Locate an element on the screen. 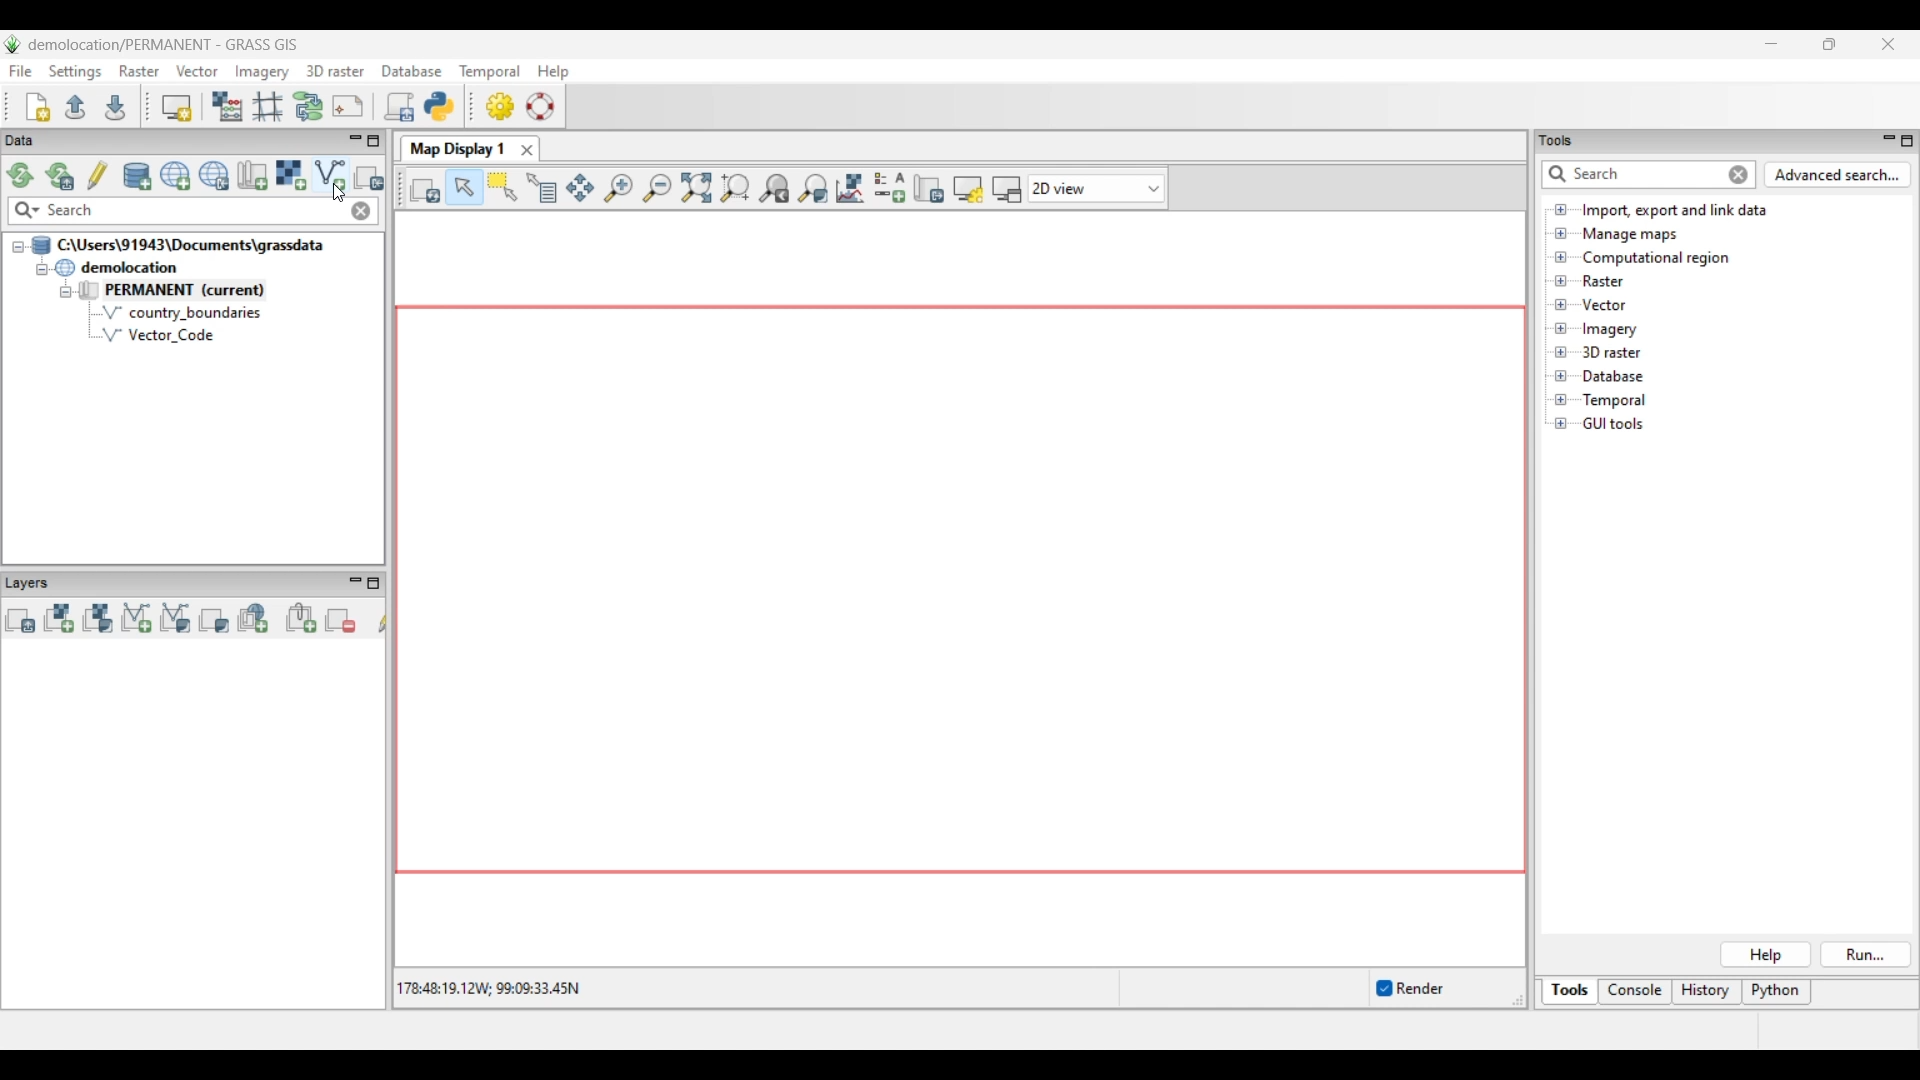  Map display settings is located at coordinates (968, 190).